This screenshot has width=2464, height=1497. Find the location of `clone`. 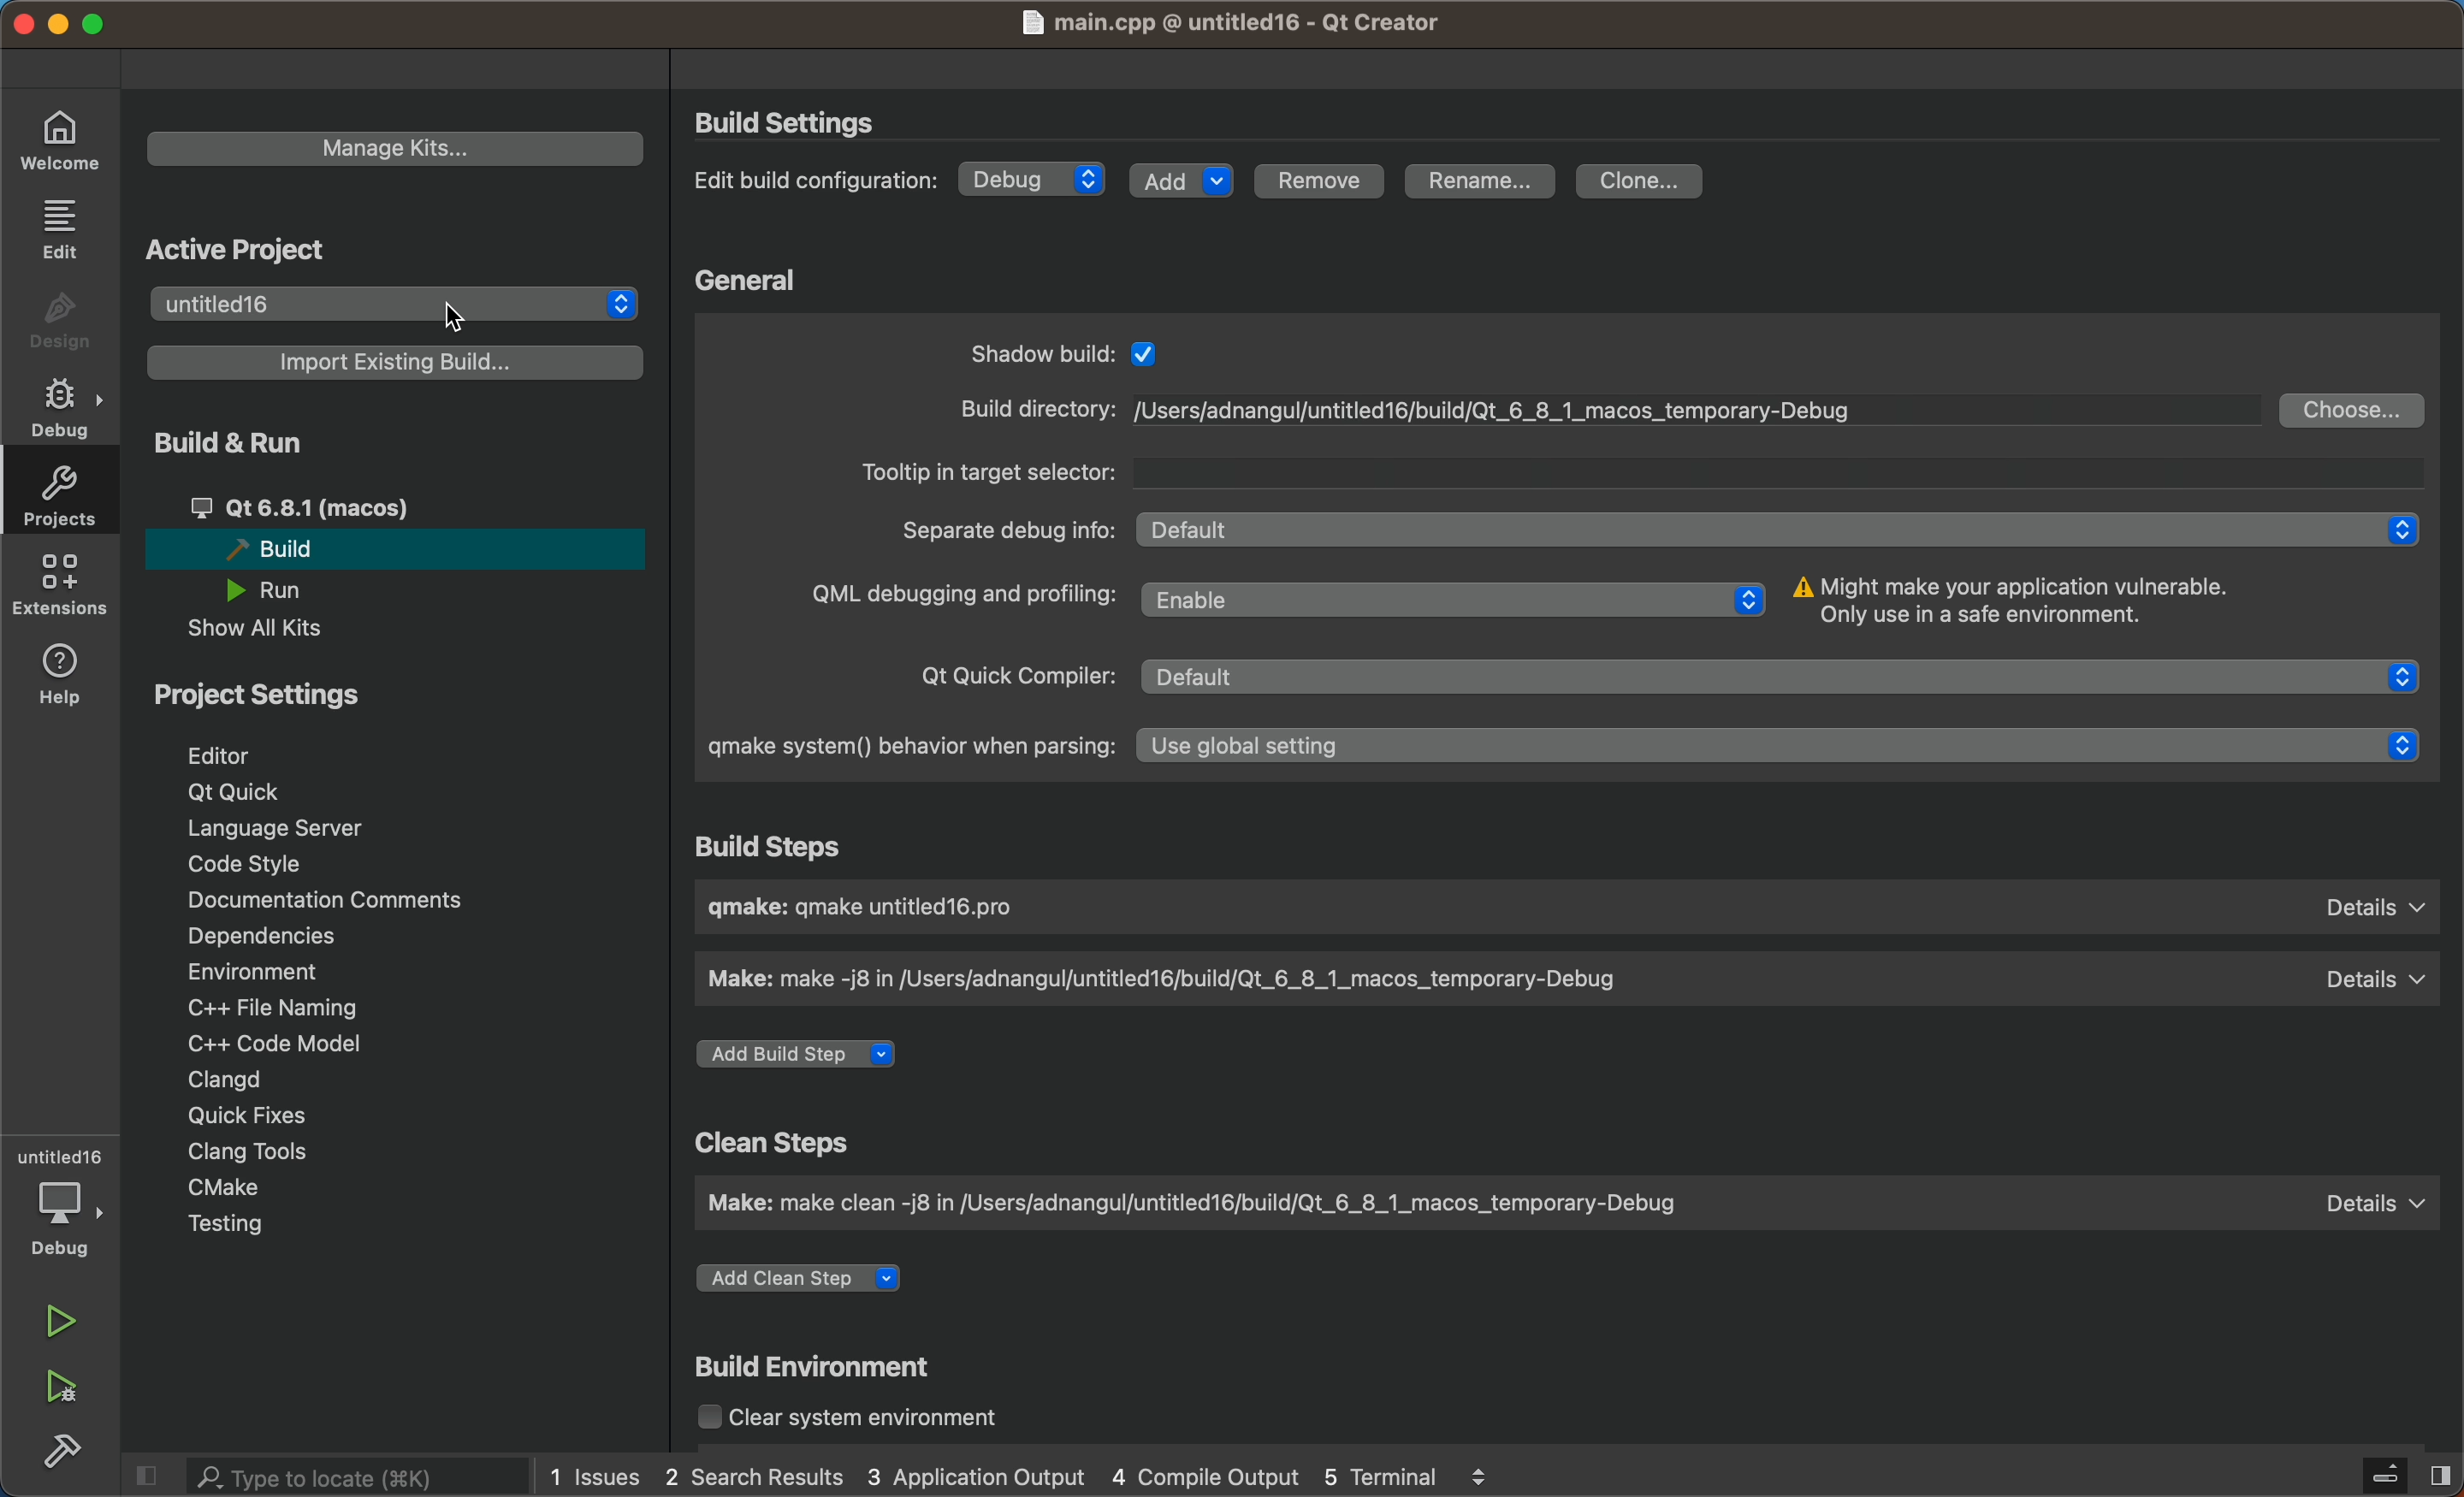

clone is located at coordinates (1644, 182).